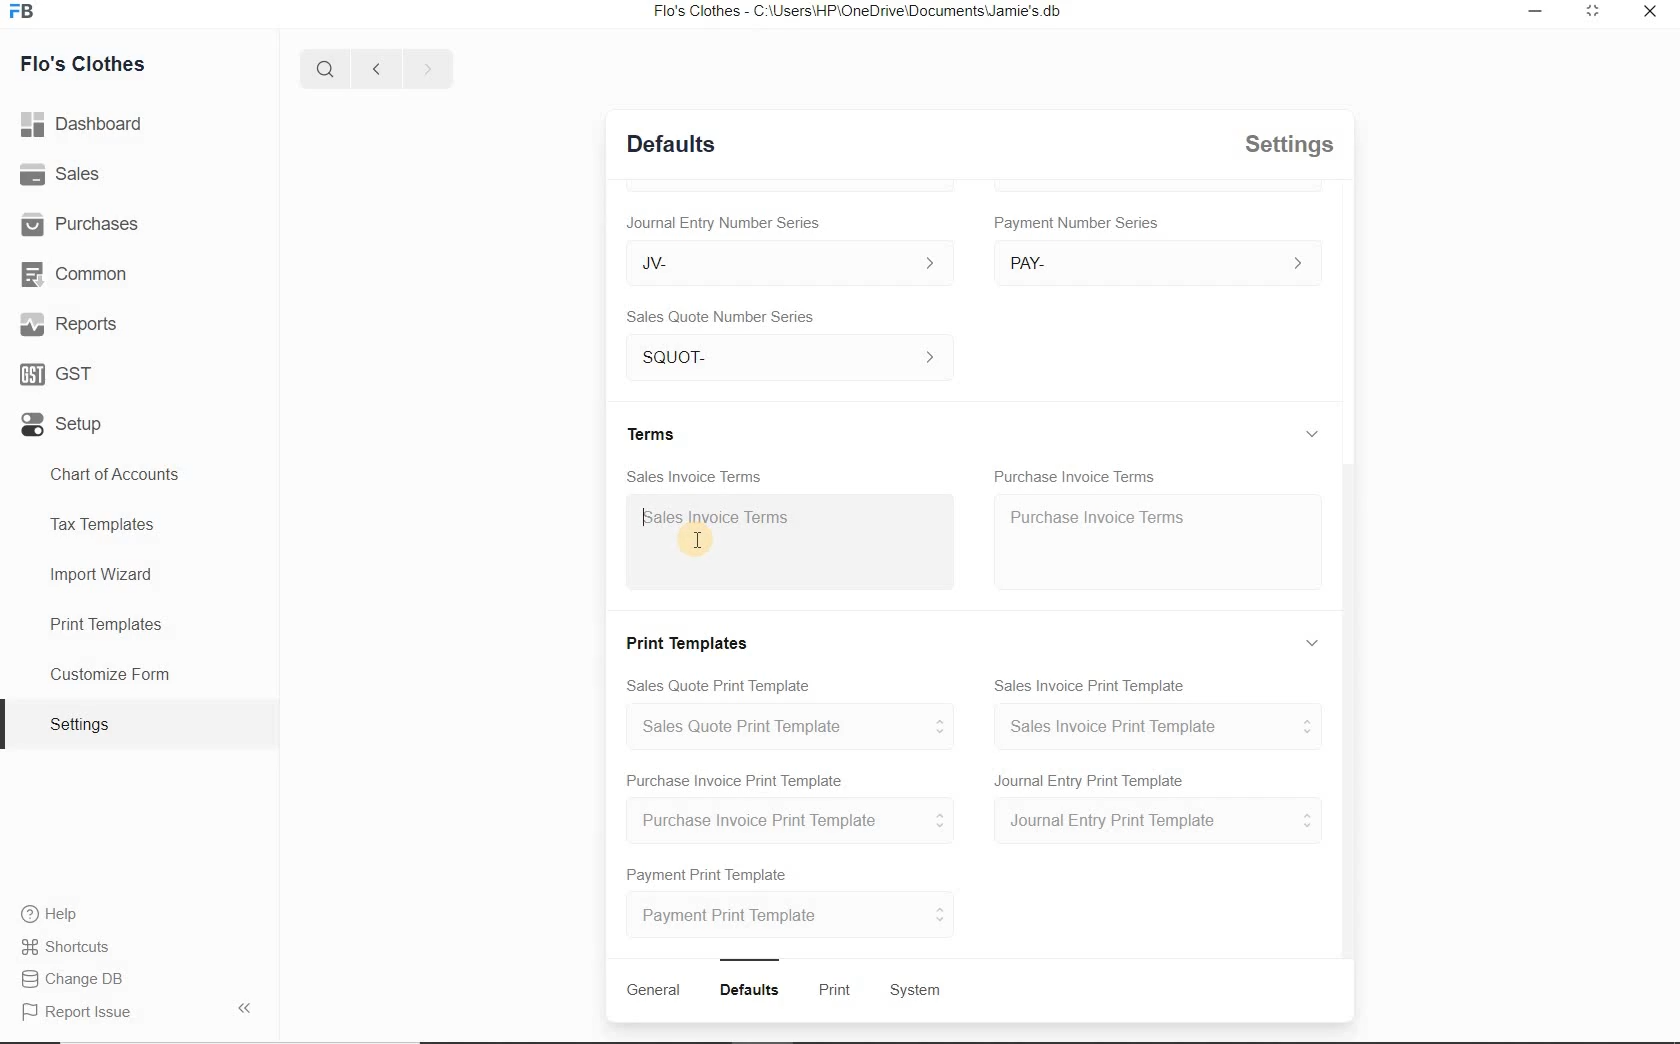 The width and height of the screenshot is (1680, 1044). What do you see at coordinates (780, 262) in the screenshot?
I see `JV` at bounding box center [780, 262].